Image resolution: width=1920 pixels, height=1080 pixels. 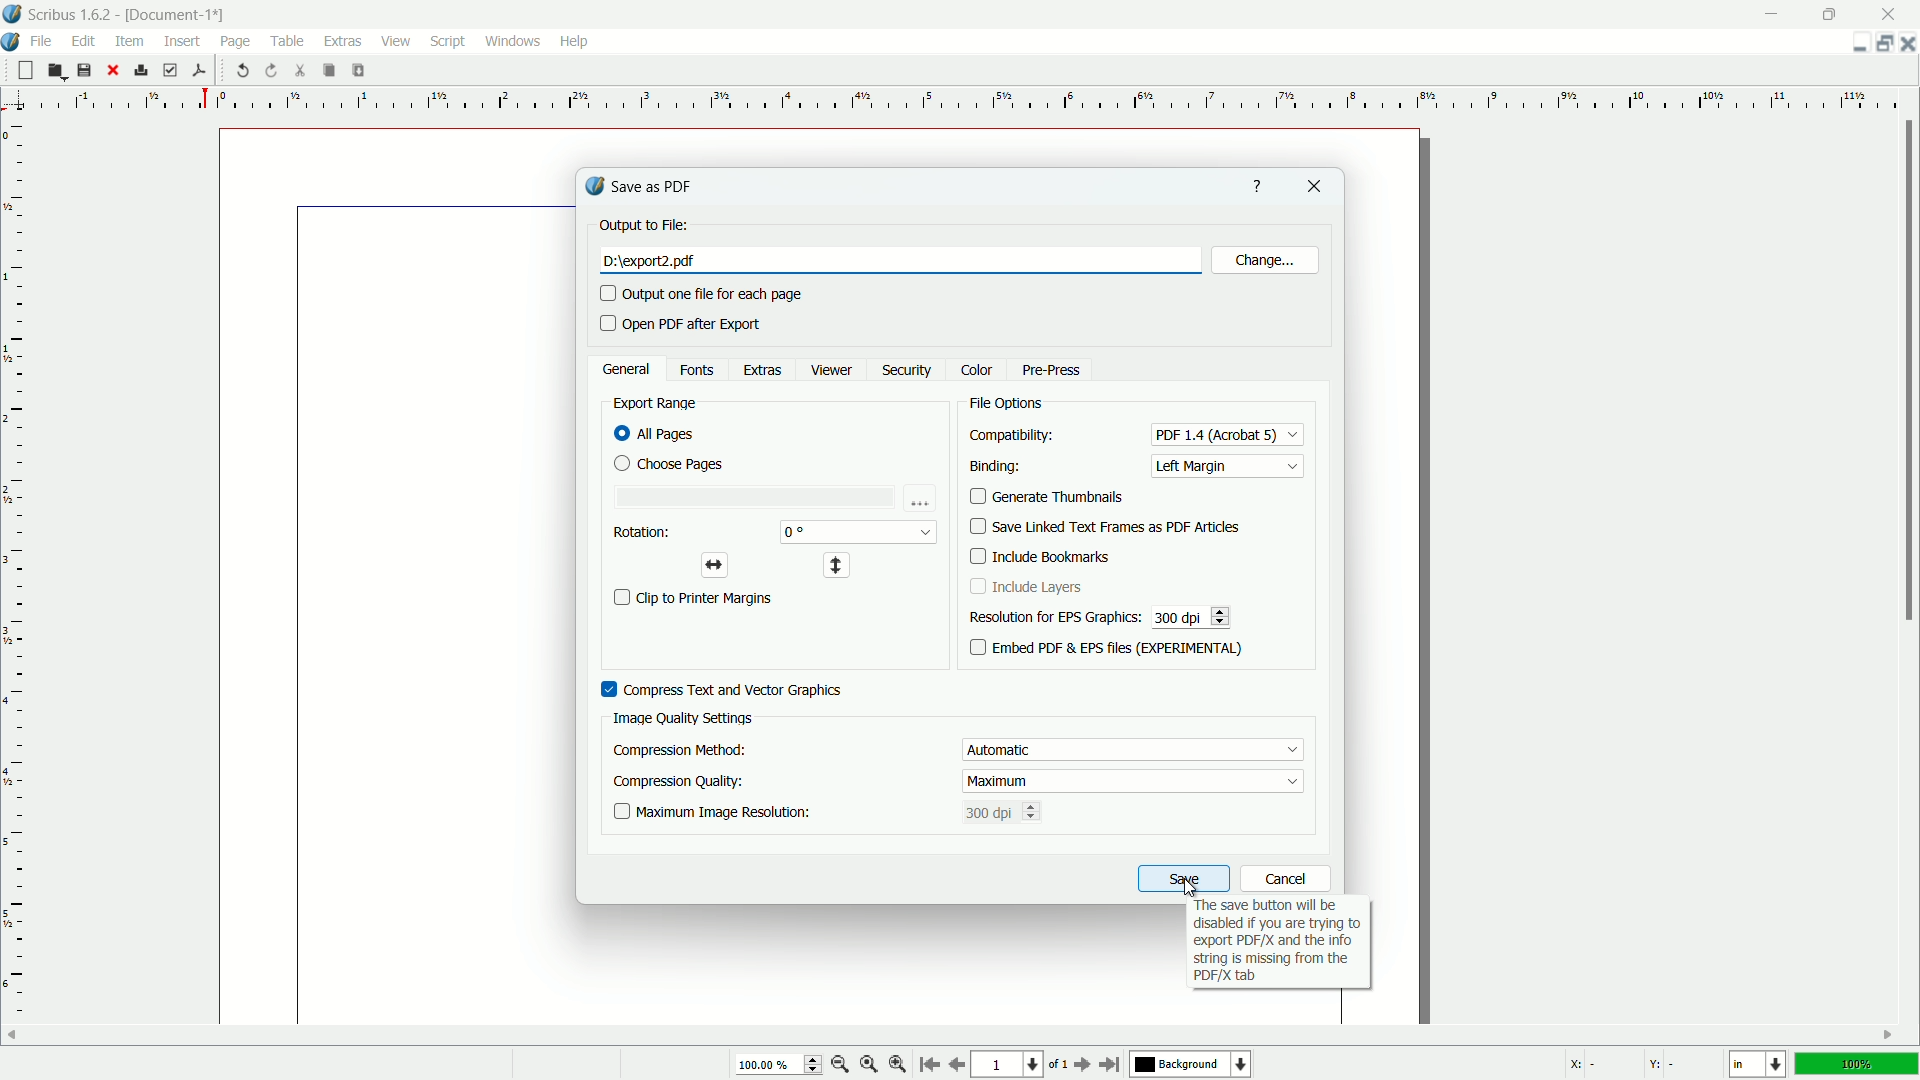 What do you see at coordinates (1000, 781) in the screenshot?
I see `maximum` at bounding box center [1000, 781].